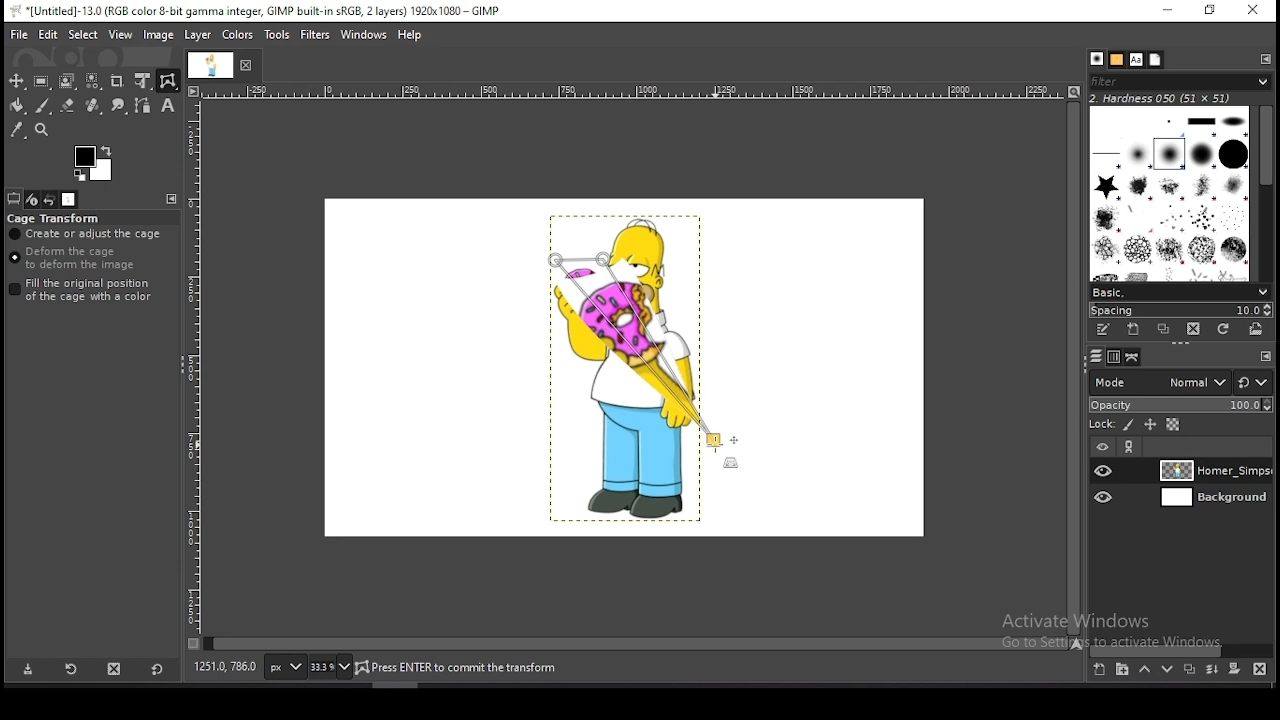 This screenshot has height=720, width=1280. Describe the element at coordinates (55, 218) in the screenshot. I see `cage transform` at that location.